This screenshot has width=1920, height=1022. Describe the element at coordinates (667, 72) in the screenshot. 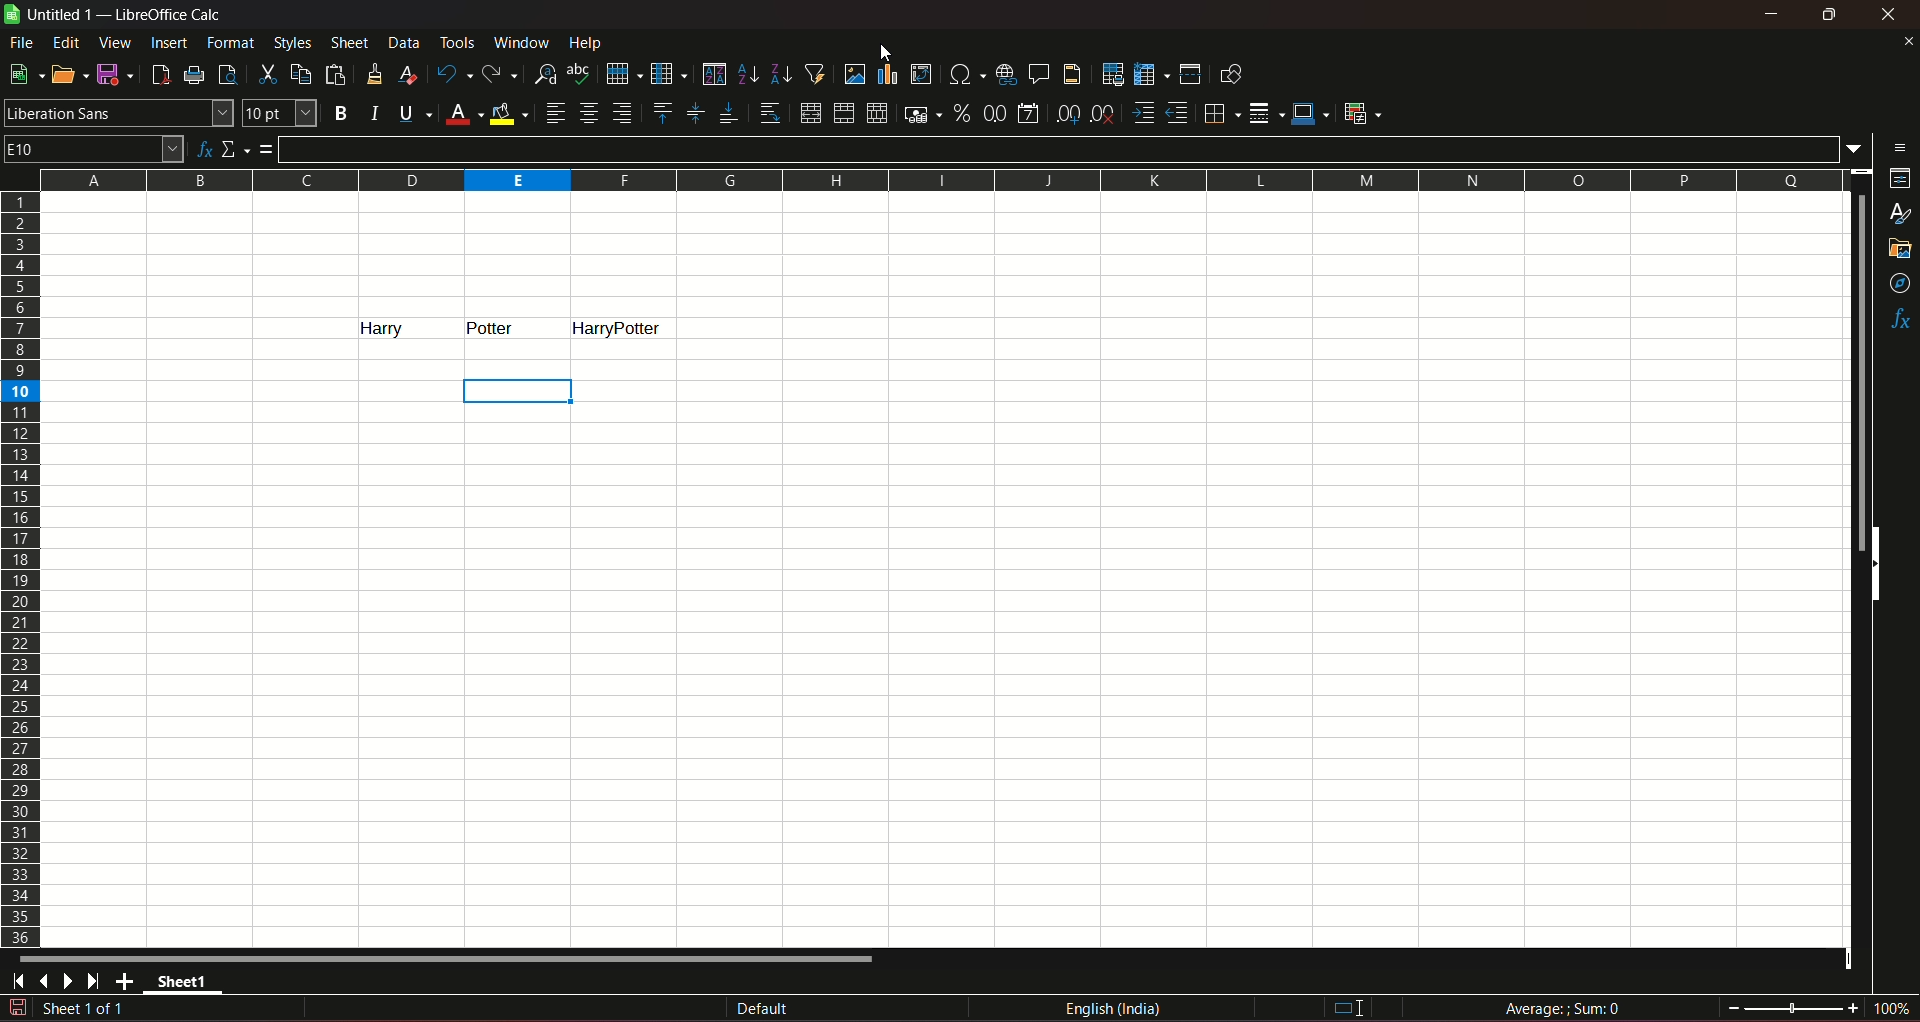

I see `column` at that location.